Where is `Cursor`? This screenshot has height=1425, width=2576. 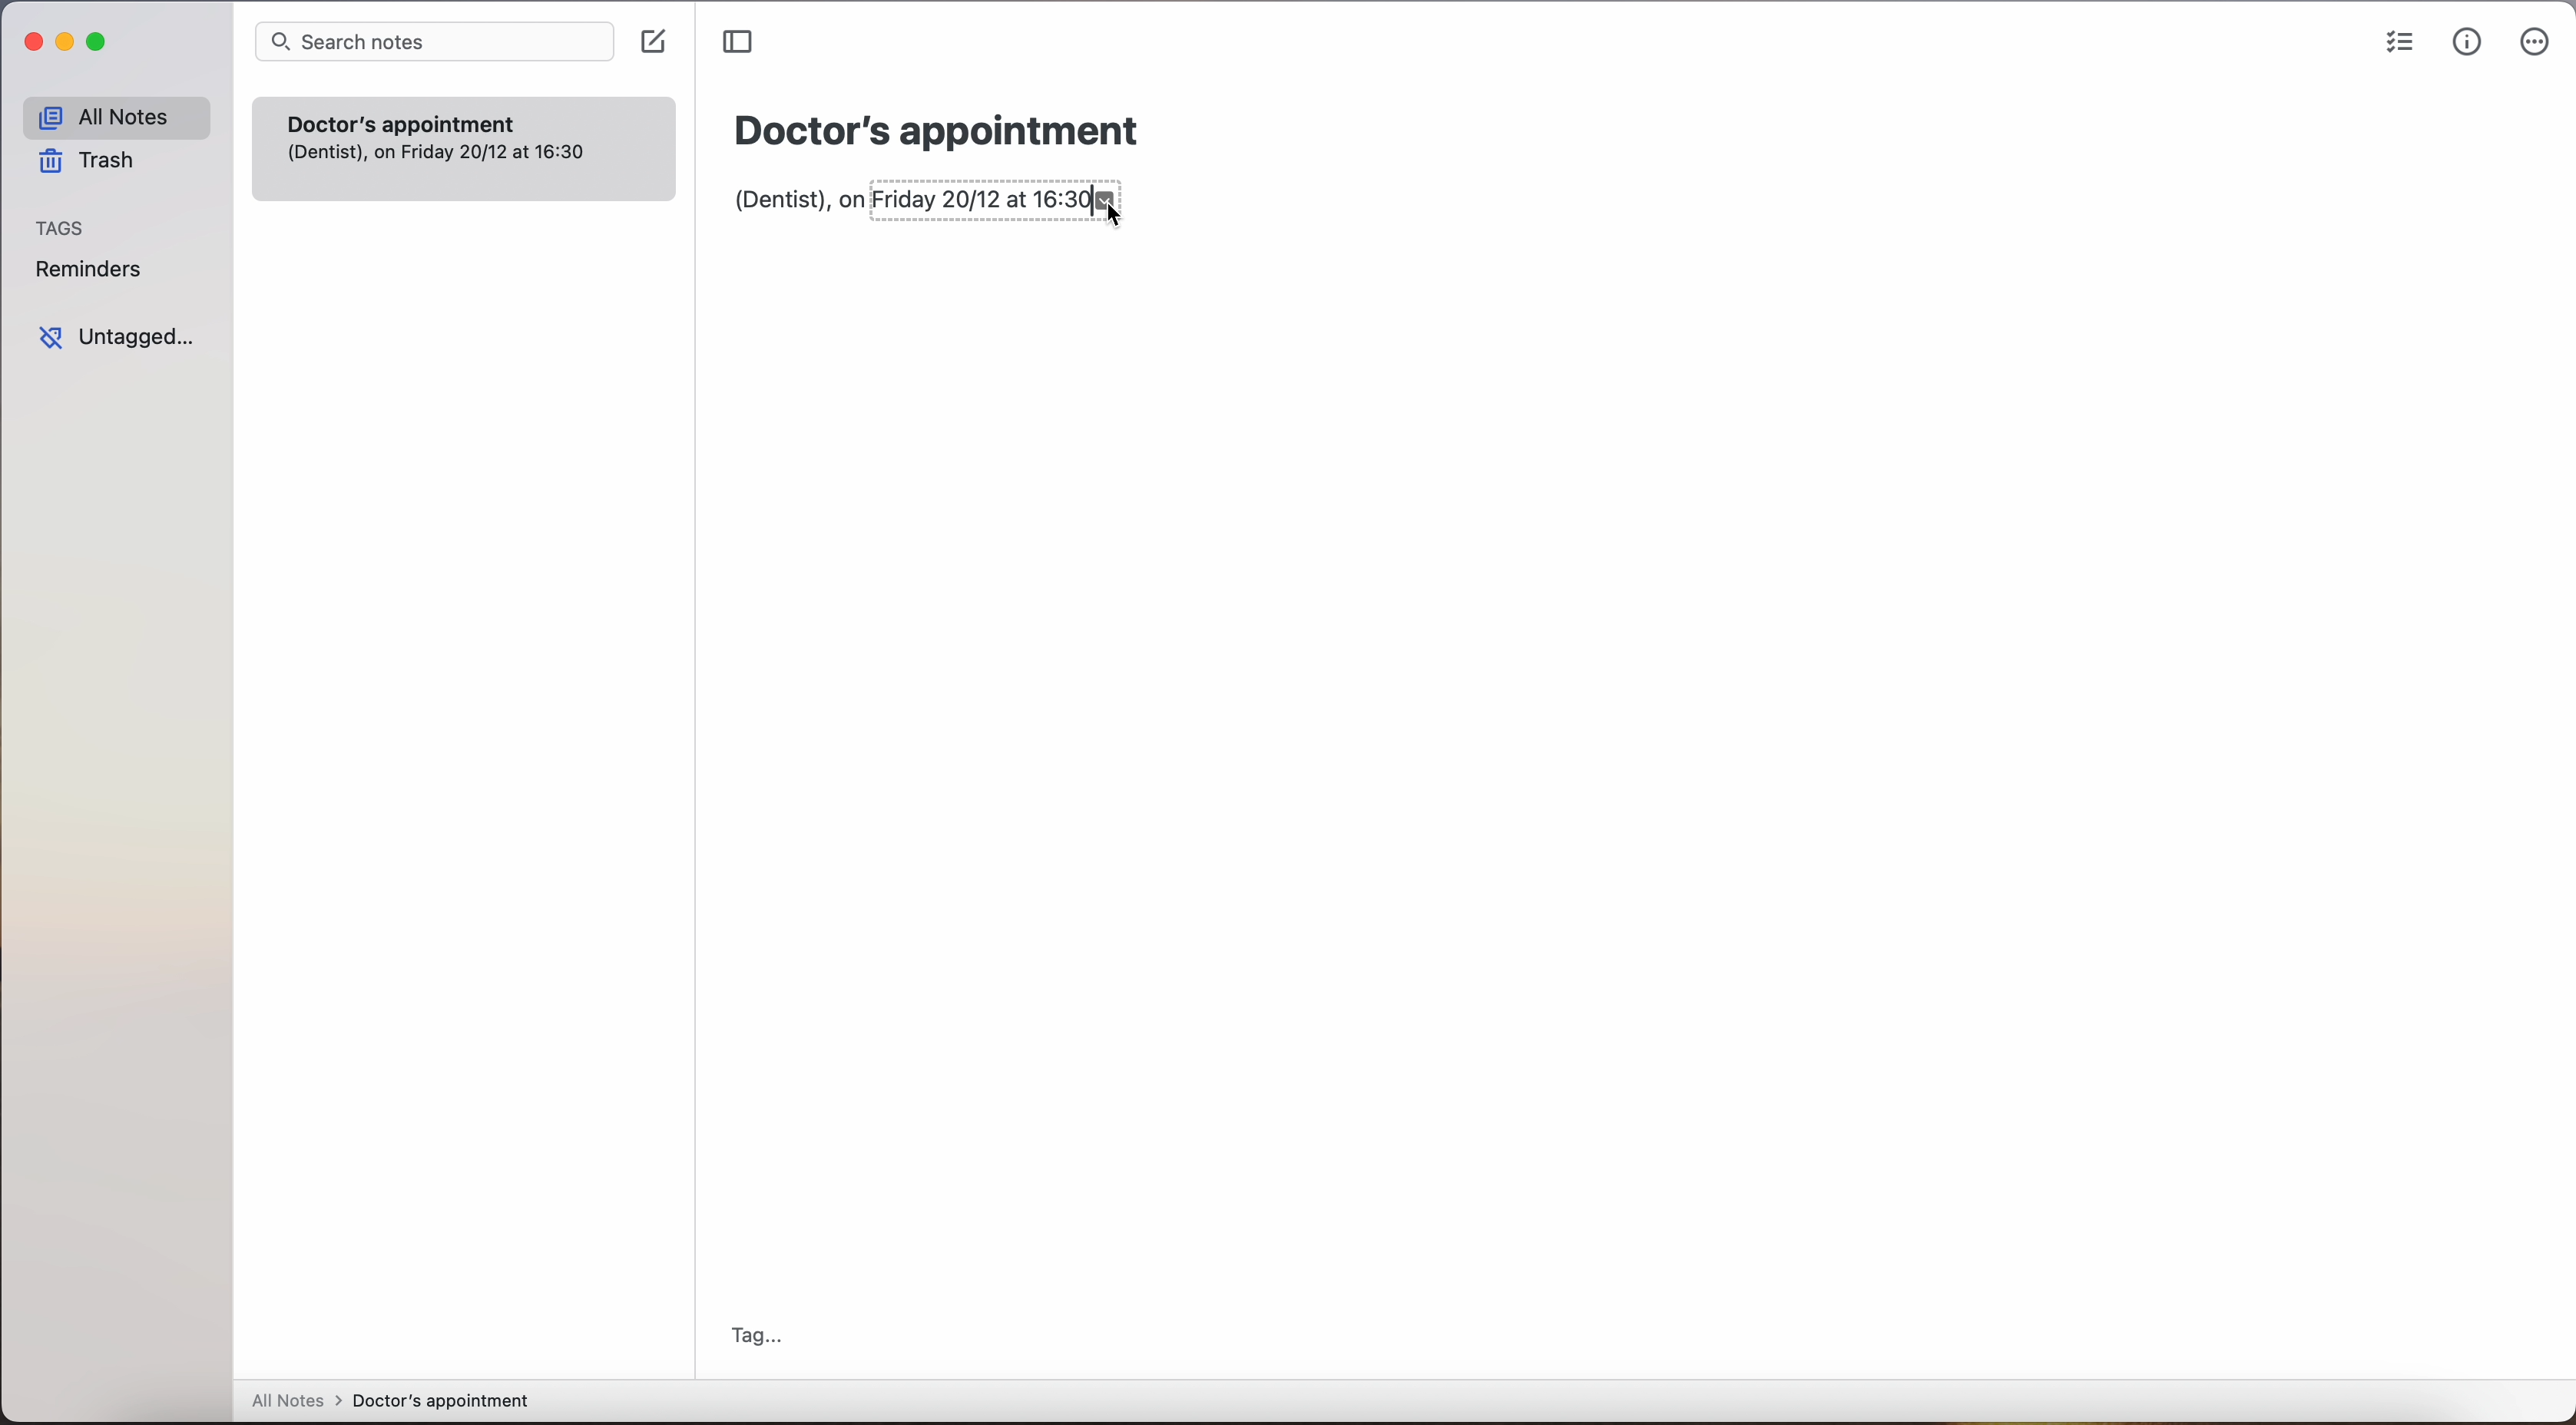 Cursor is located at coordinates (1125, 229).